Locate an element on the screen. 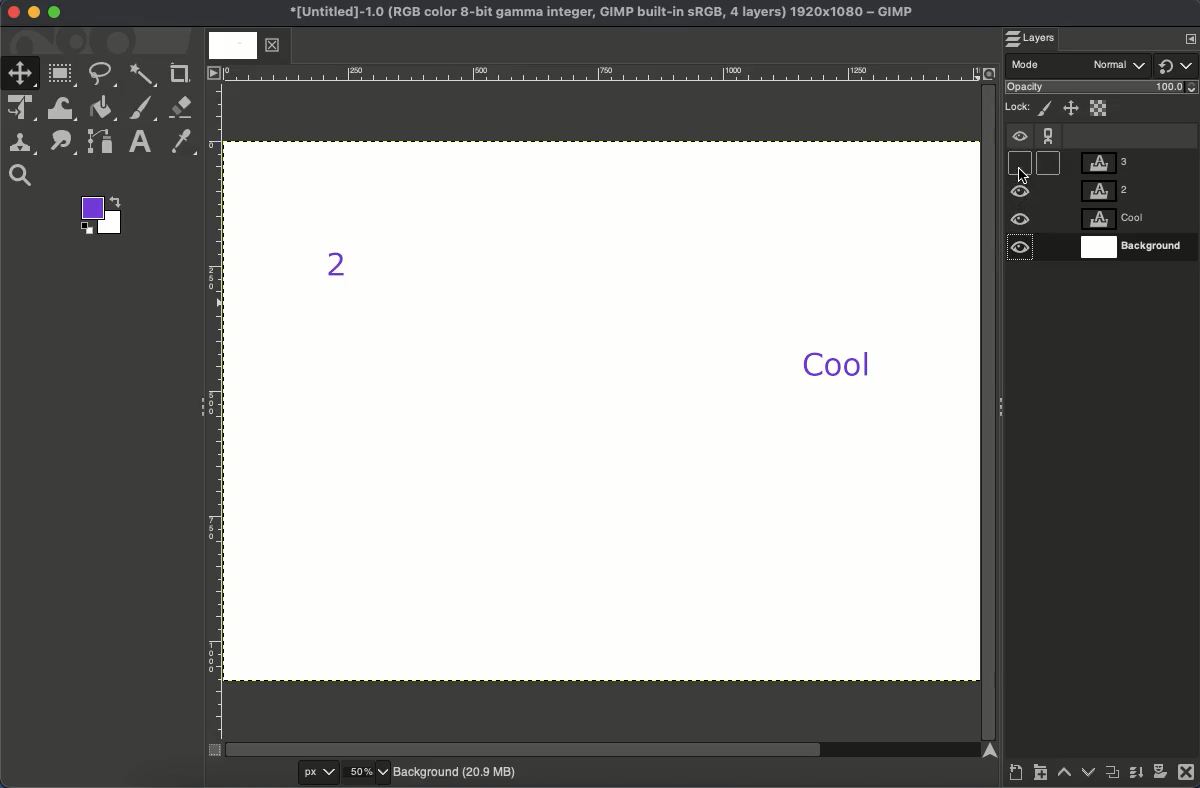 This screenshot has width=1200, height=788. Fuzzy select is located at coordinates (142, 75).